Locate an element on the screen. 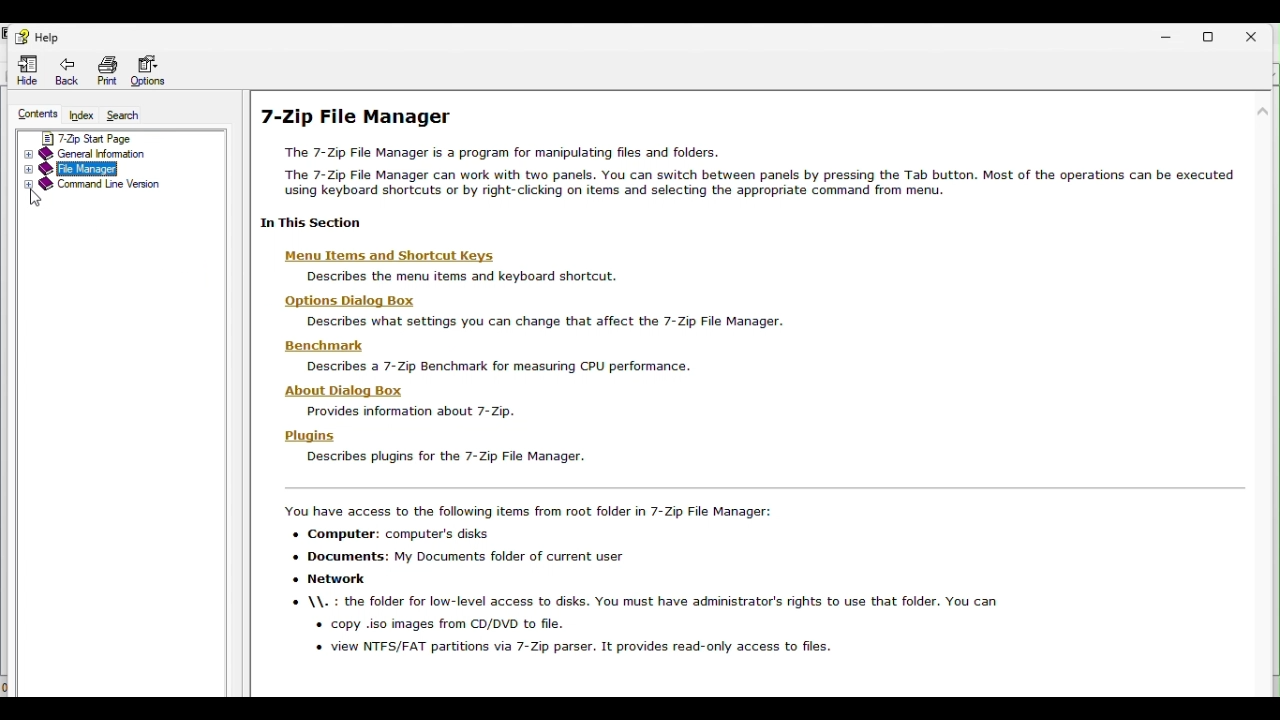 Image resolution: width=1280 pixels, height=720 pixels. Describes a 7-Zip Benchmark for measuring CPU performance. is located at coordinates (507, 368).